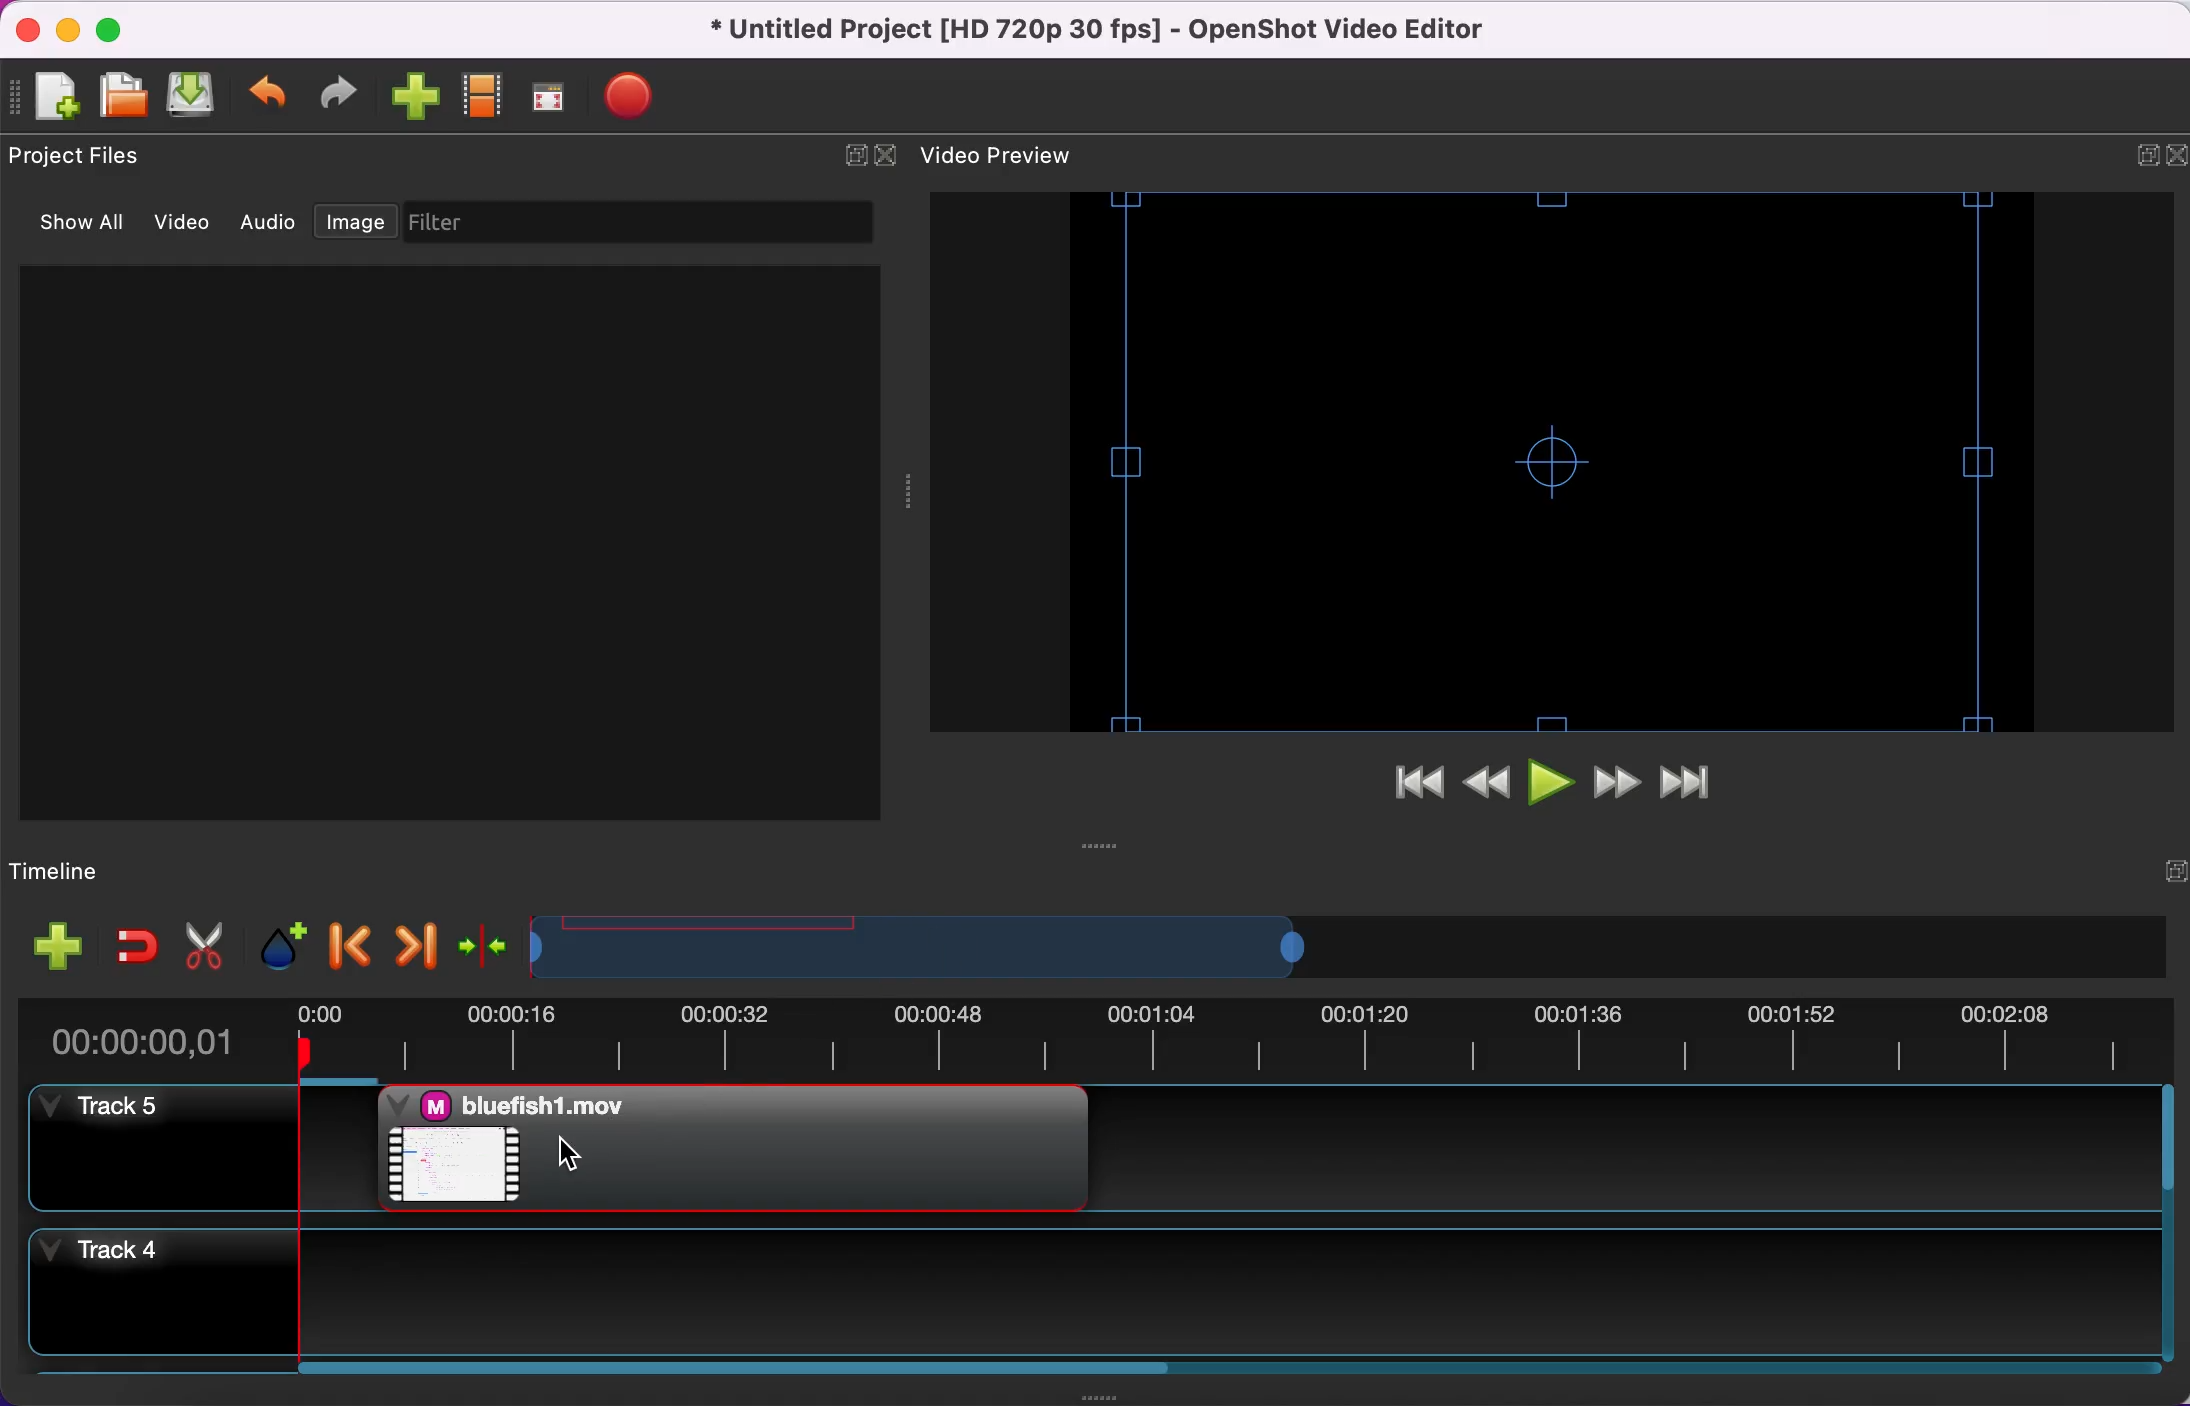 This screenshot has width=2190, height=1406. What do you see at coordinates (1413, 786) in the screenshot?
I see `jump to start` at bounding box center [1413, 786].